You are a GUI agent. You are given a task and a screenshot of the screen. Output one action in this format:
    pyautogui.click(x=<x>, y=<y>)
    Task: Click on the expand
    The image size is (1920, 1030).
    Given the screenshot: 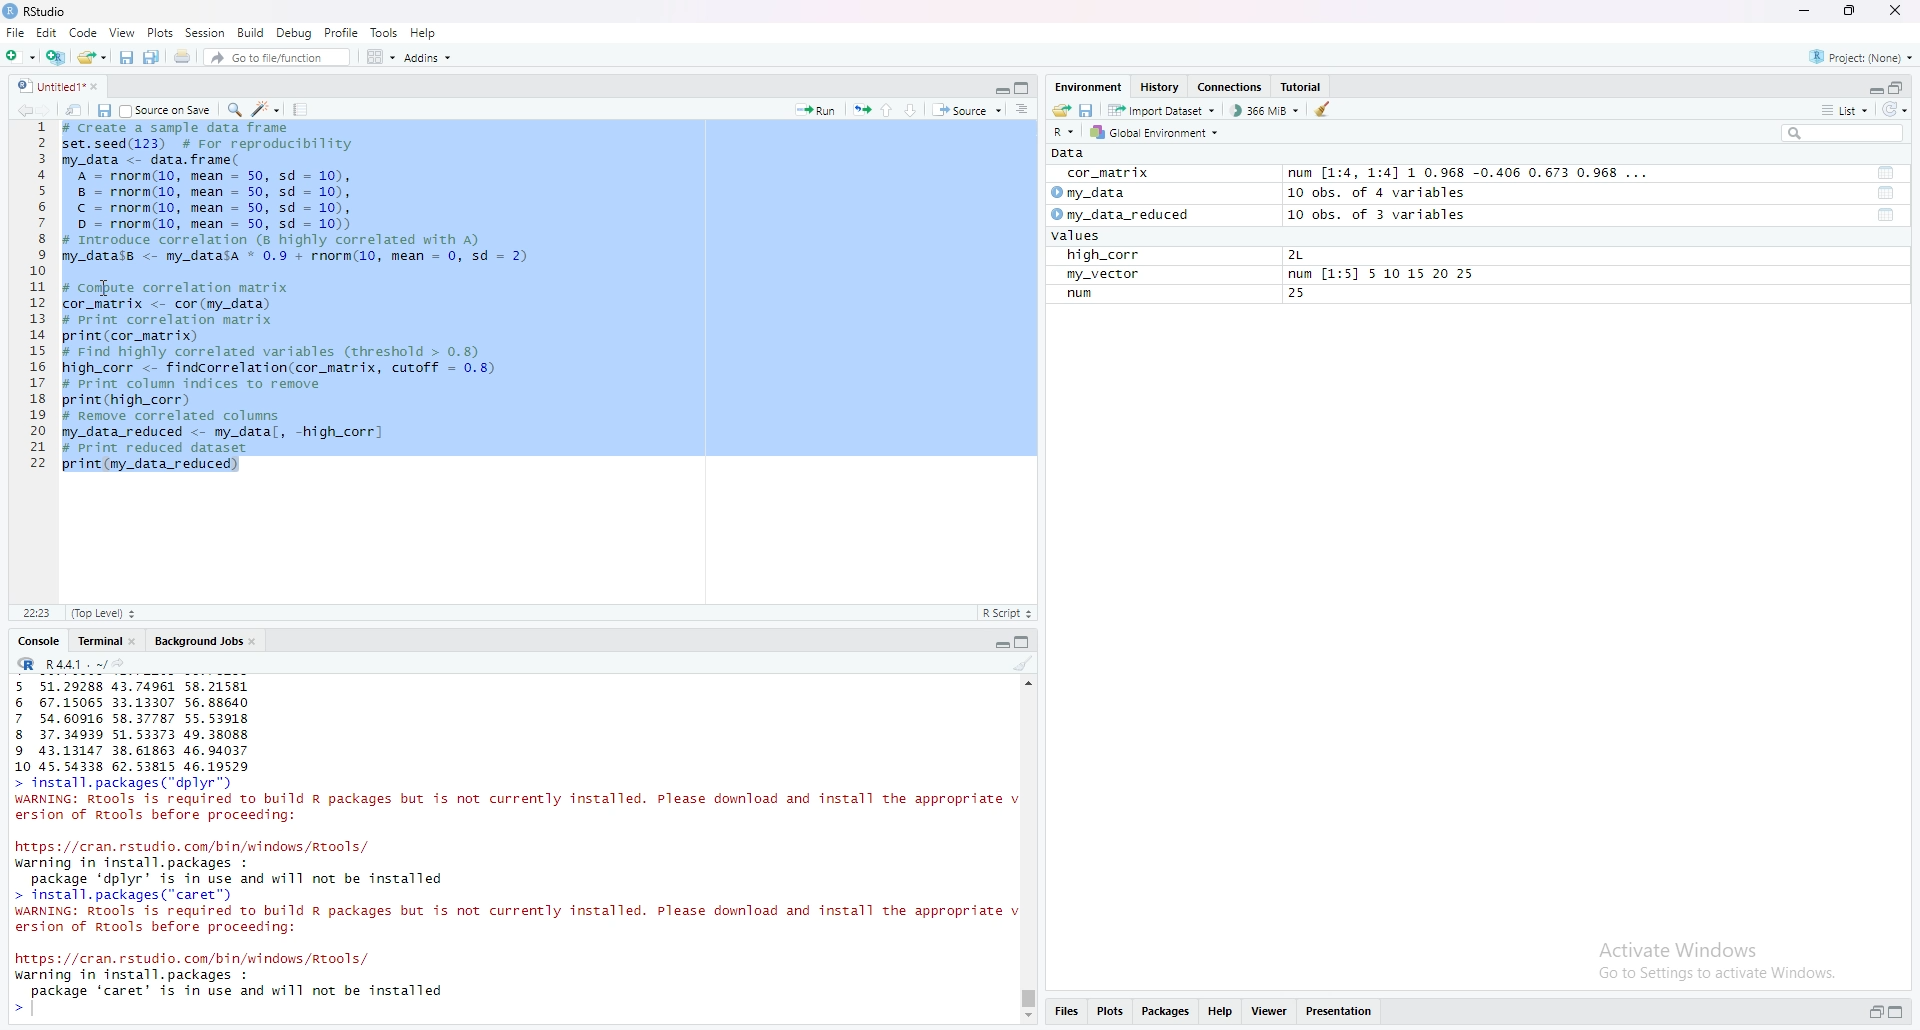 What is the action you would take?
    pyautogui.click(x=1896, y=1012)
    